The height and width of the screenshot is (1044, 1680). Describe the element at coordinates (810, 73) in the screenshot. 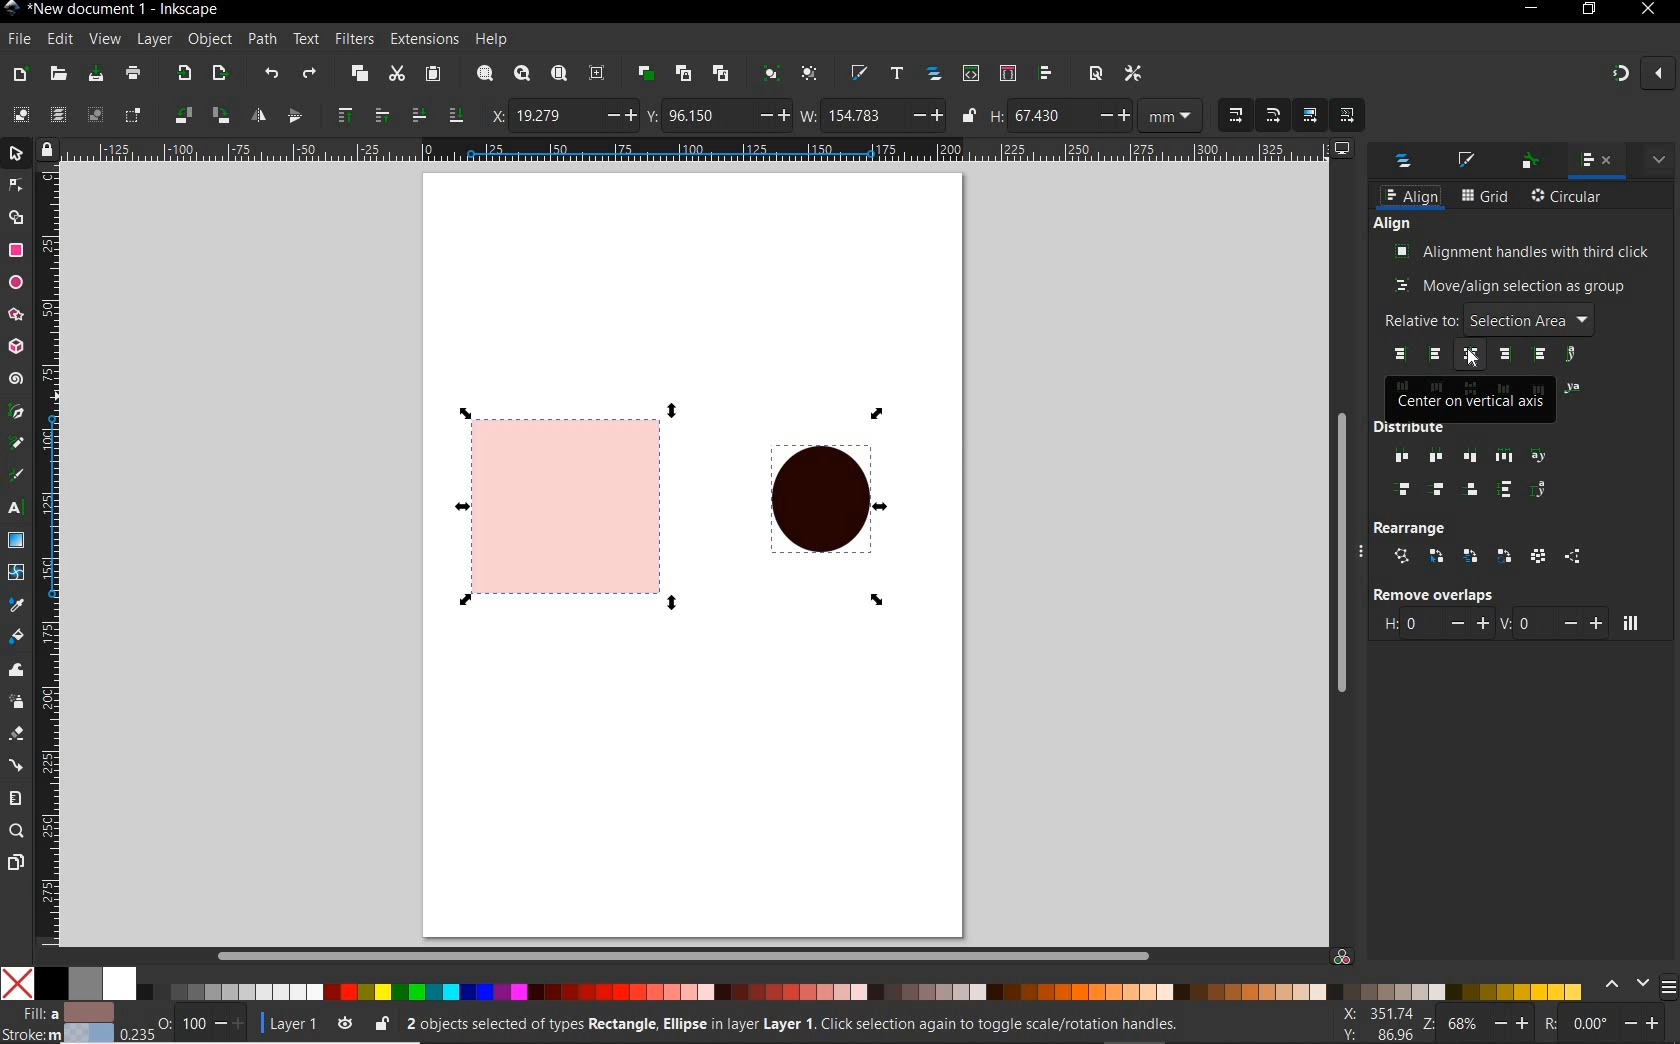

I see `ungroup` at that location.